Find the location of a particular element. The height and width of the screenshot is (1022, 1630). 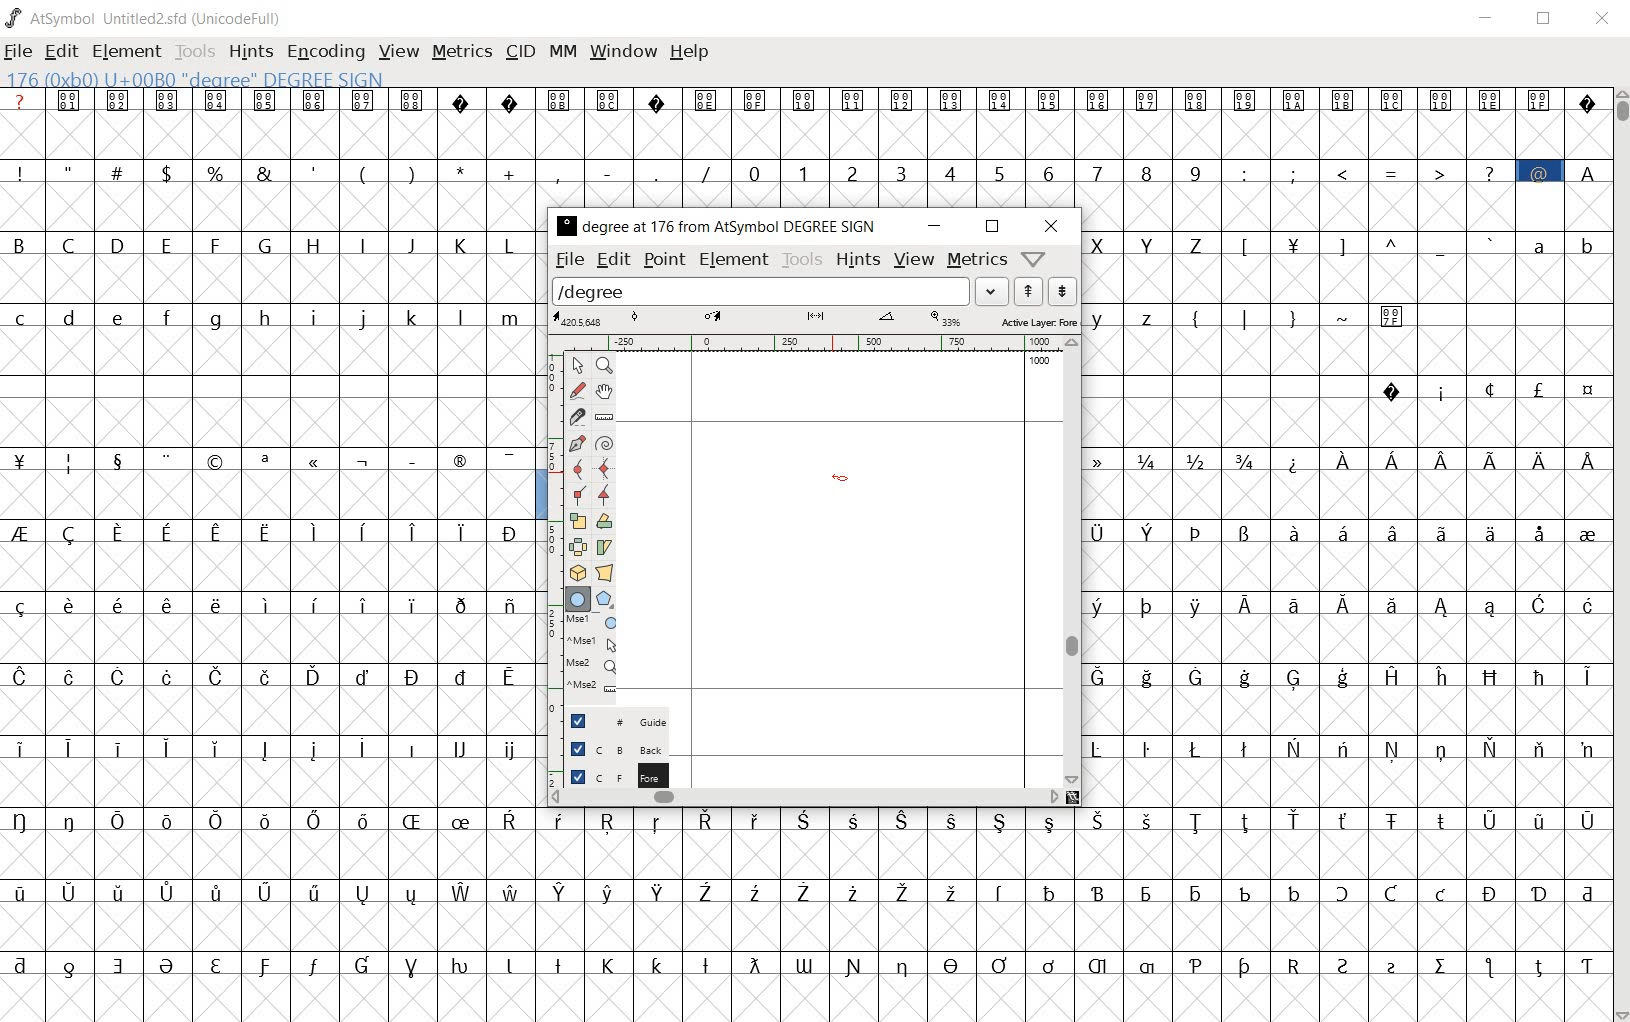

ruler is located at coordinates (803, 344).